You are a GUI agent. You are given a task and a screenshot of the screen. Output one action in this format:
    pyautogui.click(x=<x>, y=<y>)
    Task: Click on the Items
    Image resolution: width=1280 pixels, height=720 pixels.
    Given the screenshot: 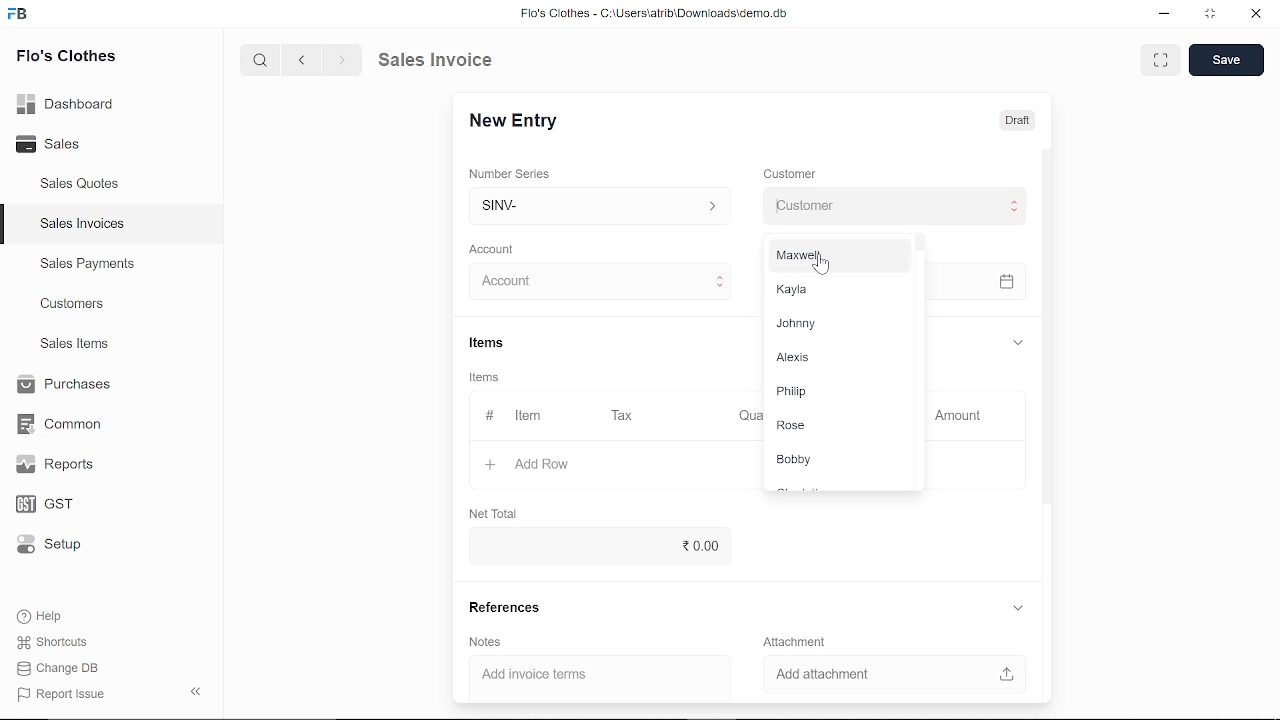 What is the action you would take?
    pyautogui.click(x=487, y=376)
    